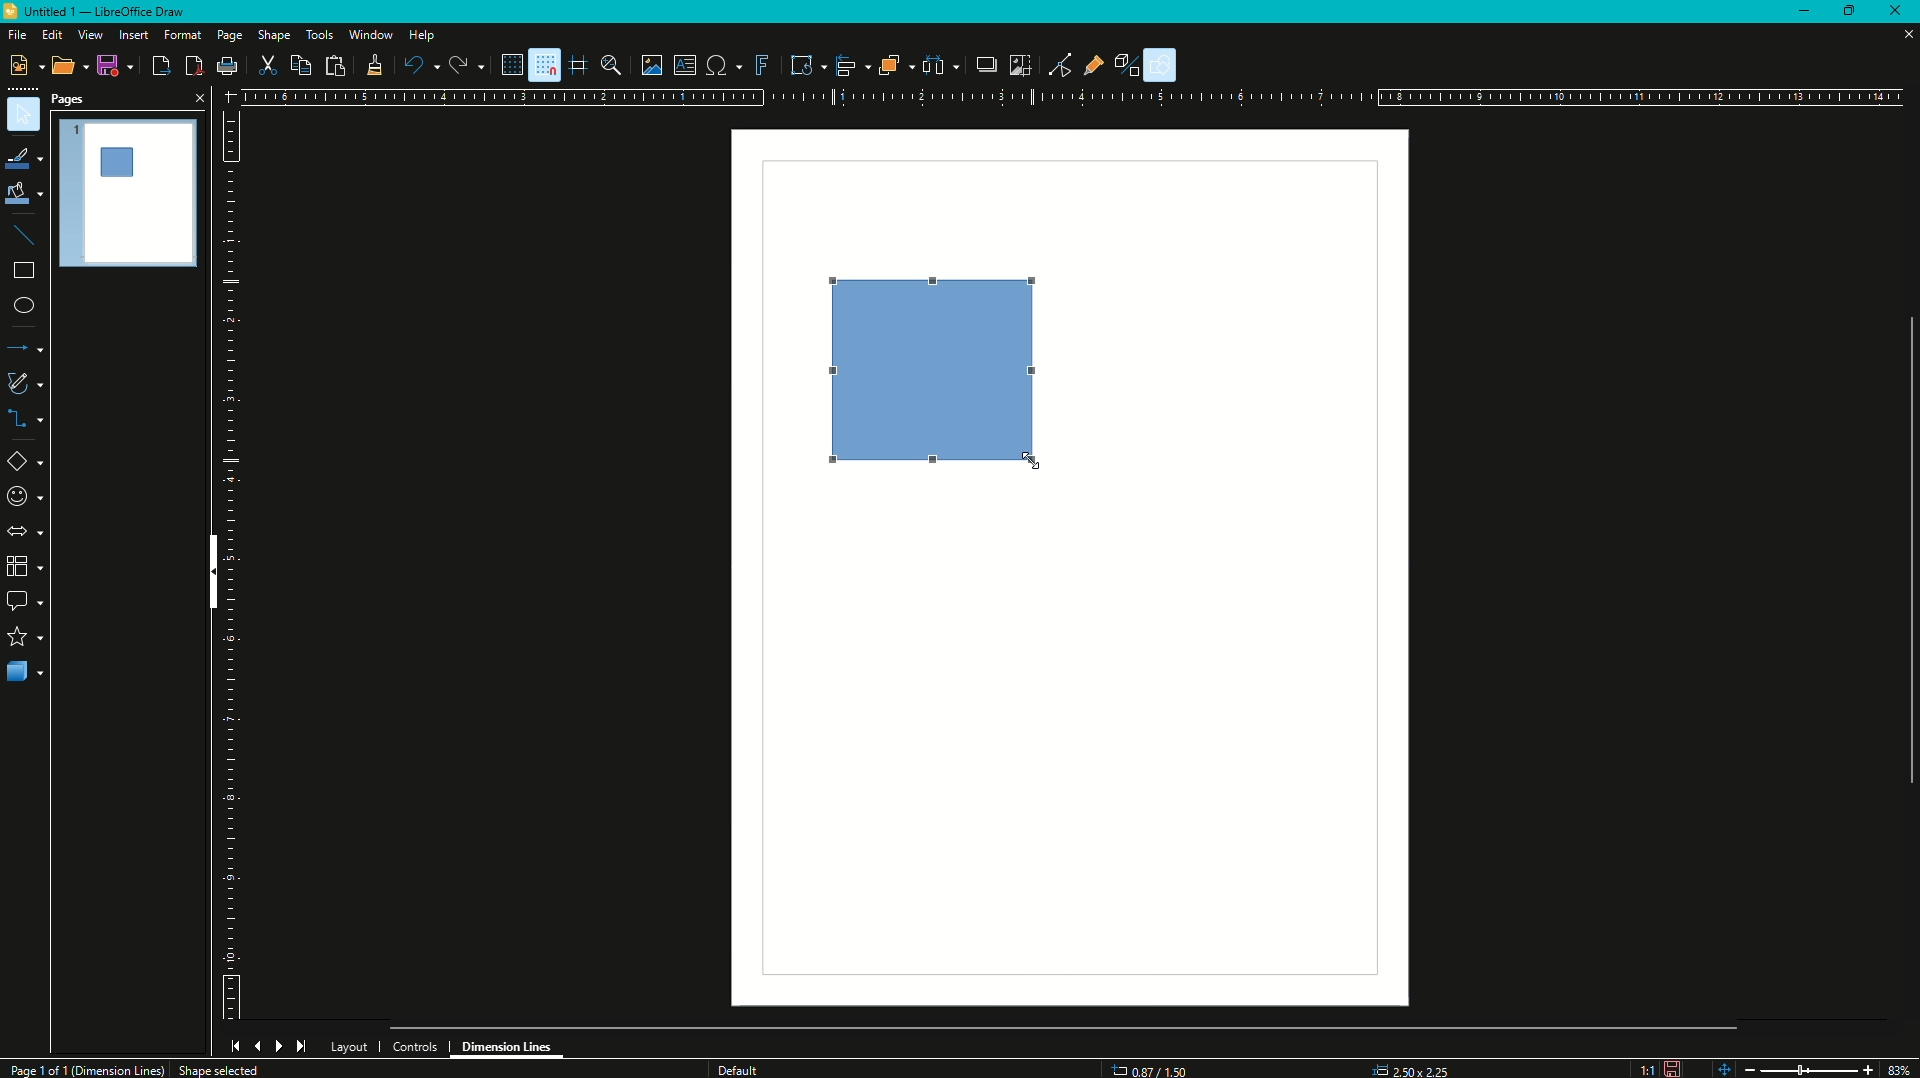 The height and width of the screenshot is (1078, 1920). Describe the element at coordinates (543, 65) in the screenshot. I see `Snap to Grid` at that location.